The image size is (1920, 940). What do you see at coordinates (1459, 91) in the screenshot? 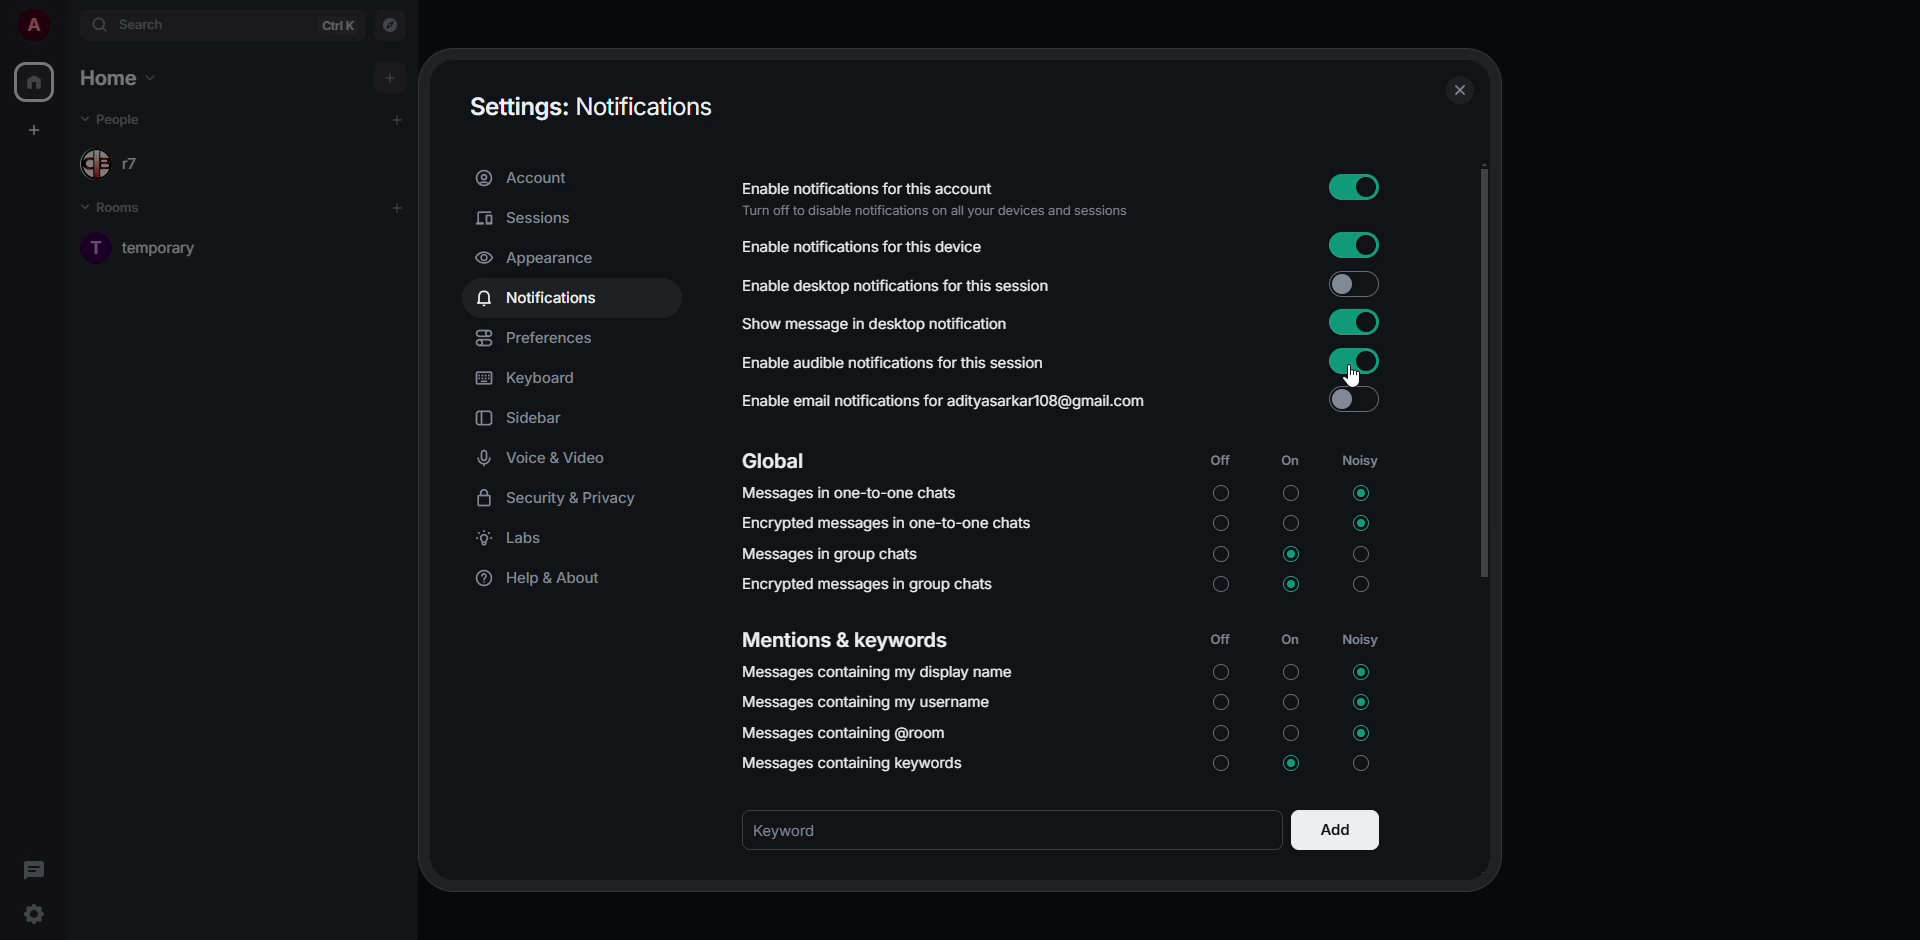
I see `close` at bounding box center [1459, 91].